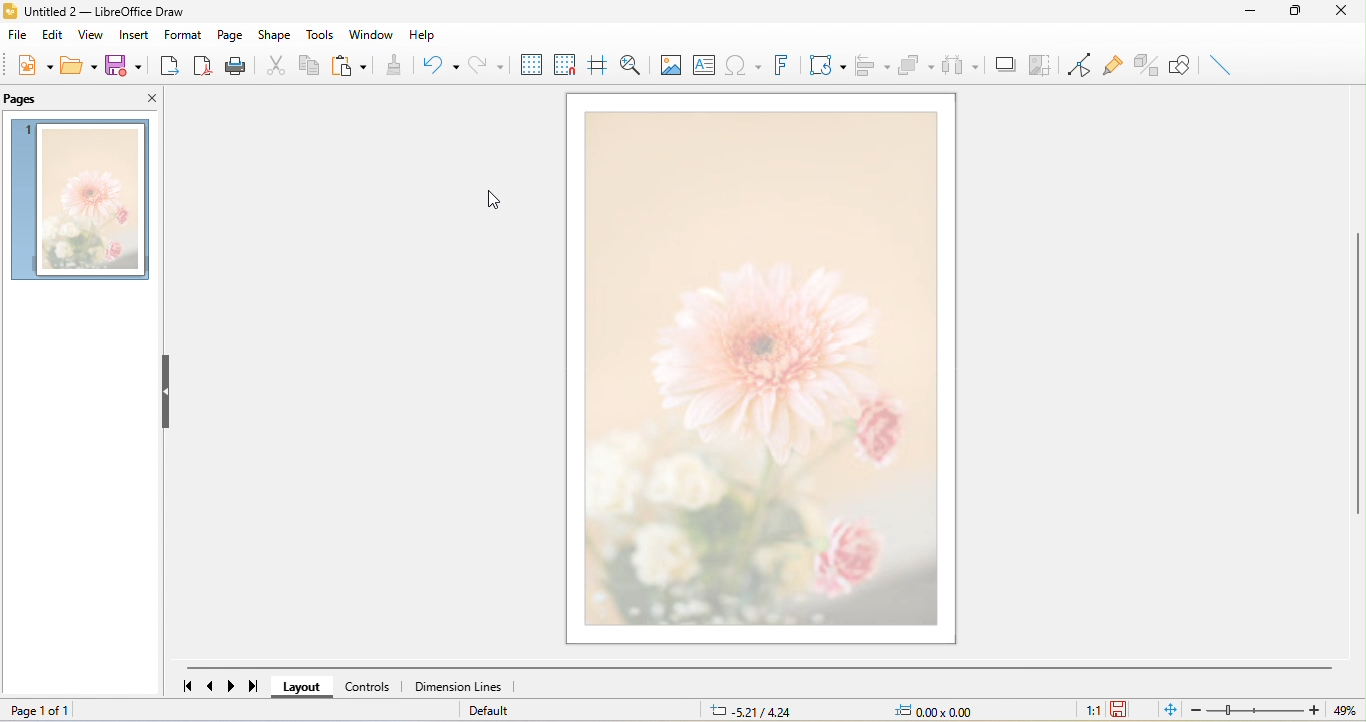 Image resolution: width=1366 pixels, height=722 pixels. What do you see at coordinates (187, 684) in the screenshot?
I see `first page` at bounding box center [187, 684].